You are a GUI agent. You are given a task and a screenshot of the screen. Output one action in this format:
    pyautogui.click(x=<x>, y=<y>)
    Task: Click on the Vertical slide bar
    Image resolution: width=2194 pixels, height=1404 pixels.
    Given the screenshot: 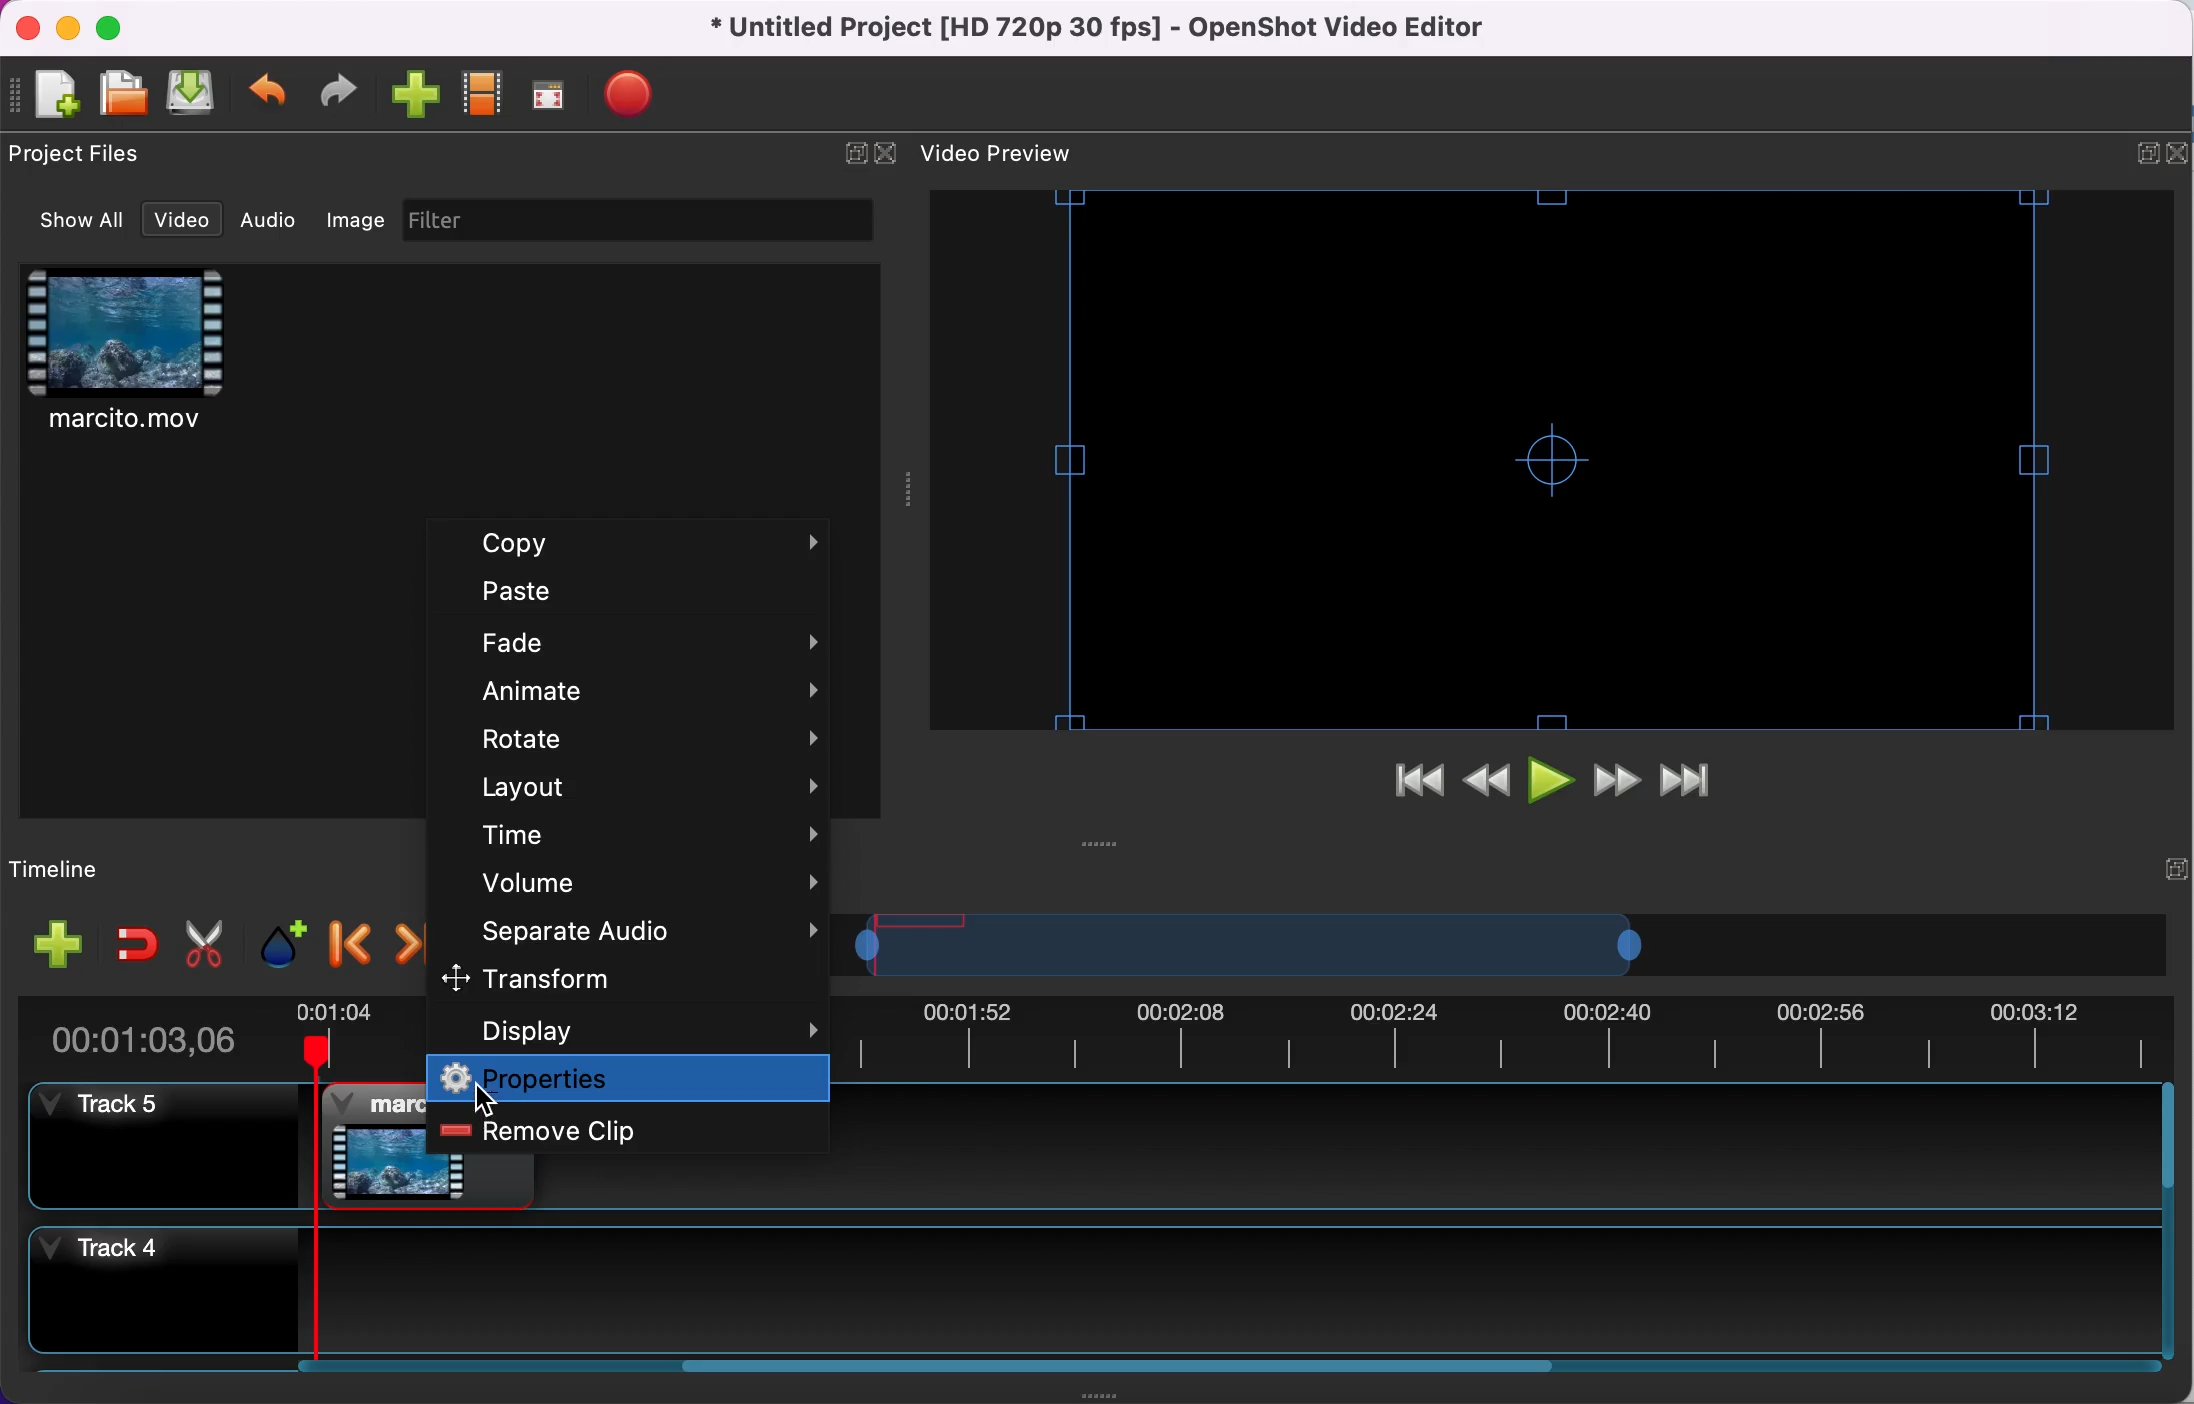 What is the action you would take?
    pyautogui.click(x=2168, y=1218)
    